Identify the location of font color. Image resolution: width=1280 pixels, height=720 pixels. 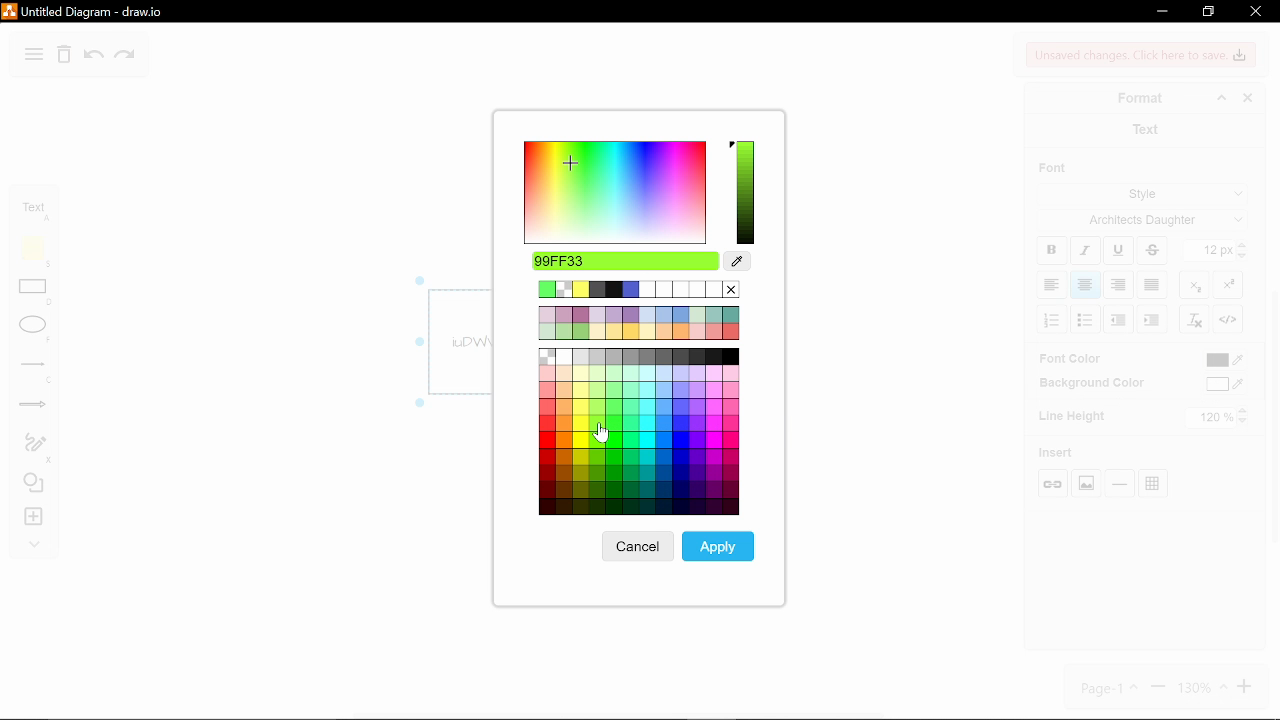
(1073, 358).